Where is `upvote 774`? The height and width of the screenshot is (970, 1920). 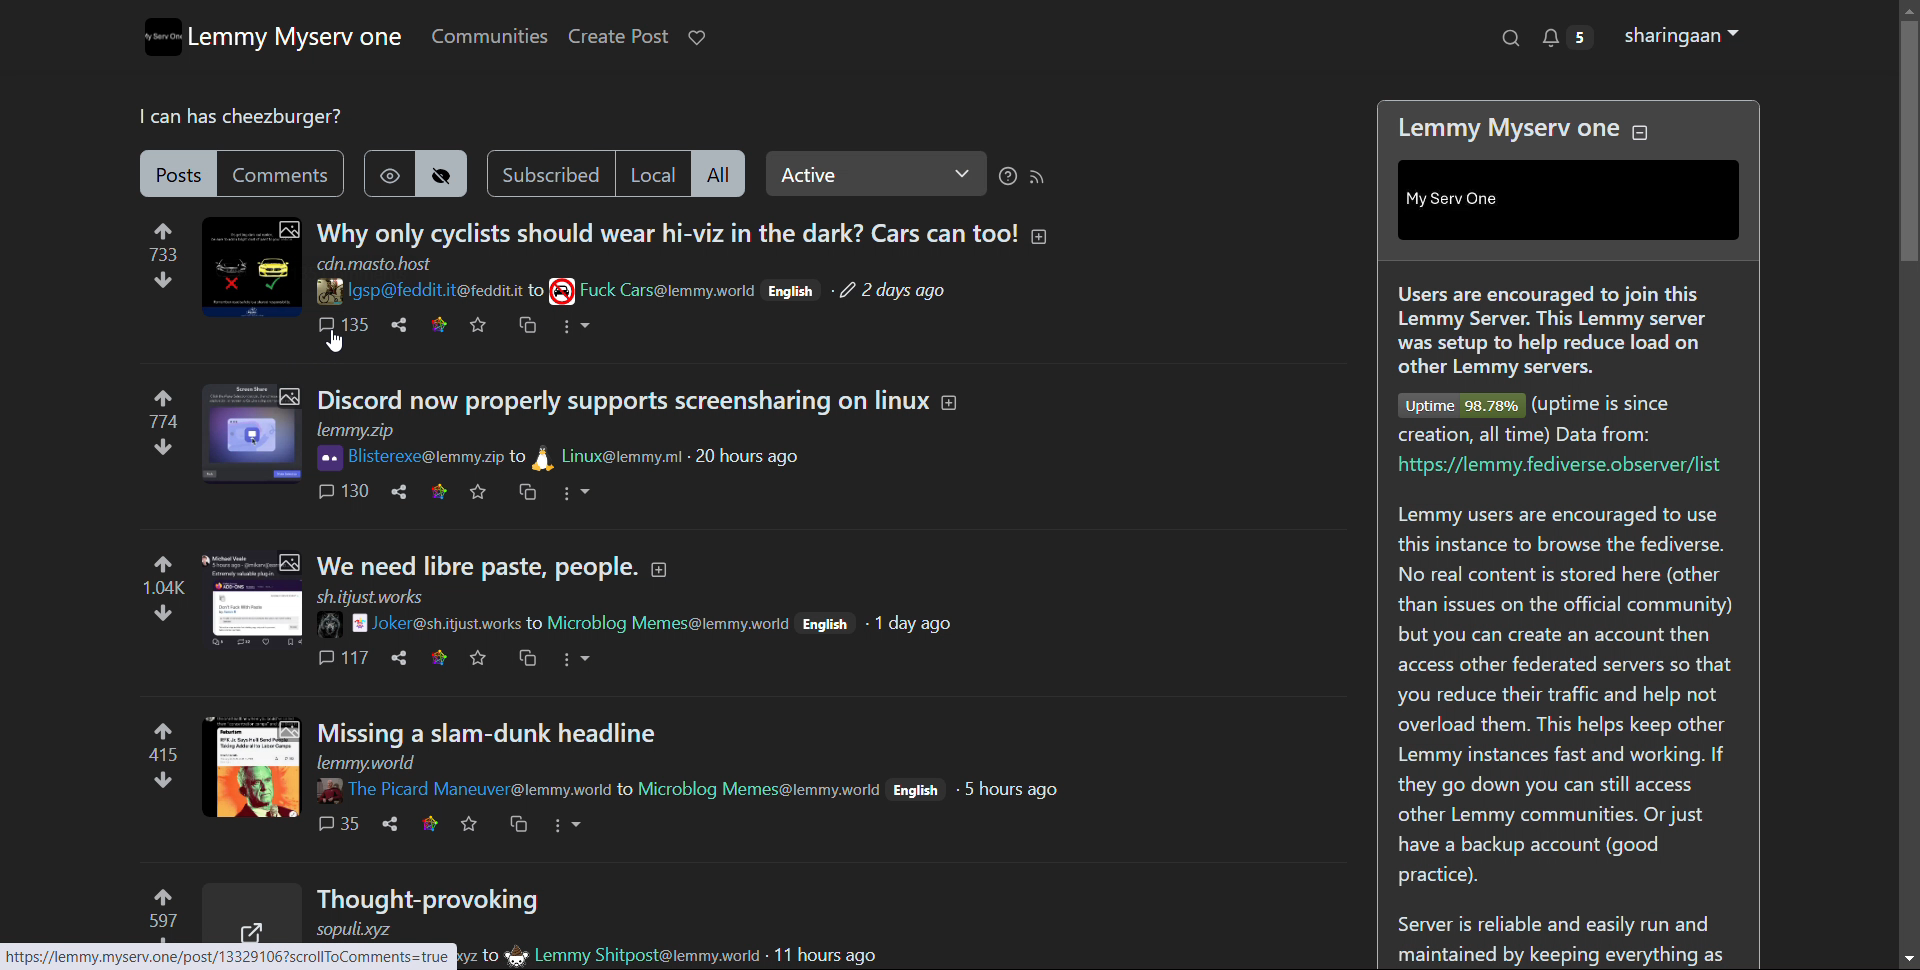 upvote 774 is located at coordinates (165, 407).